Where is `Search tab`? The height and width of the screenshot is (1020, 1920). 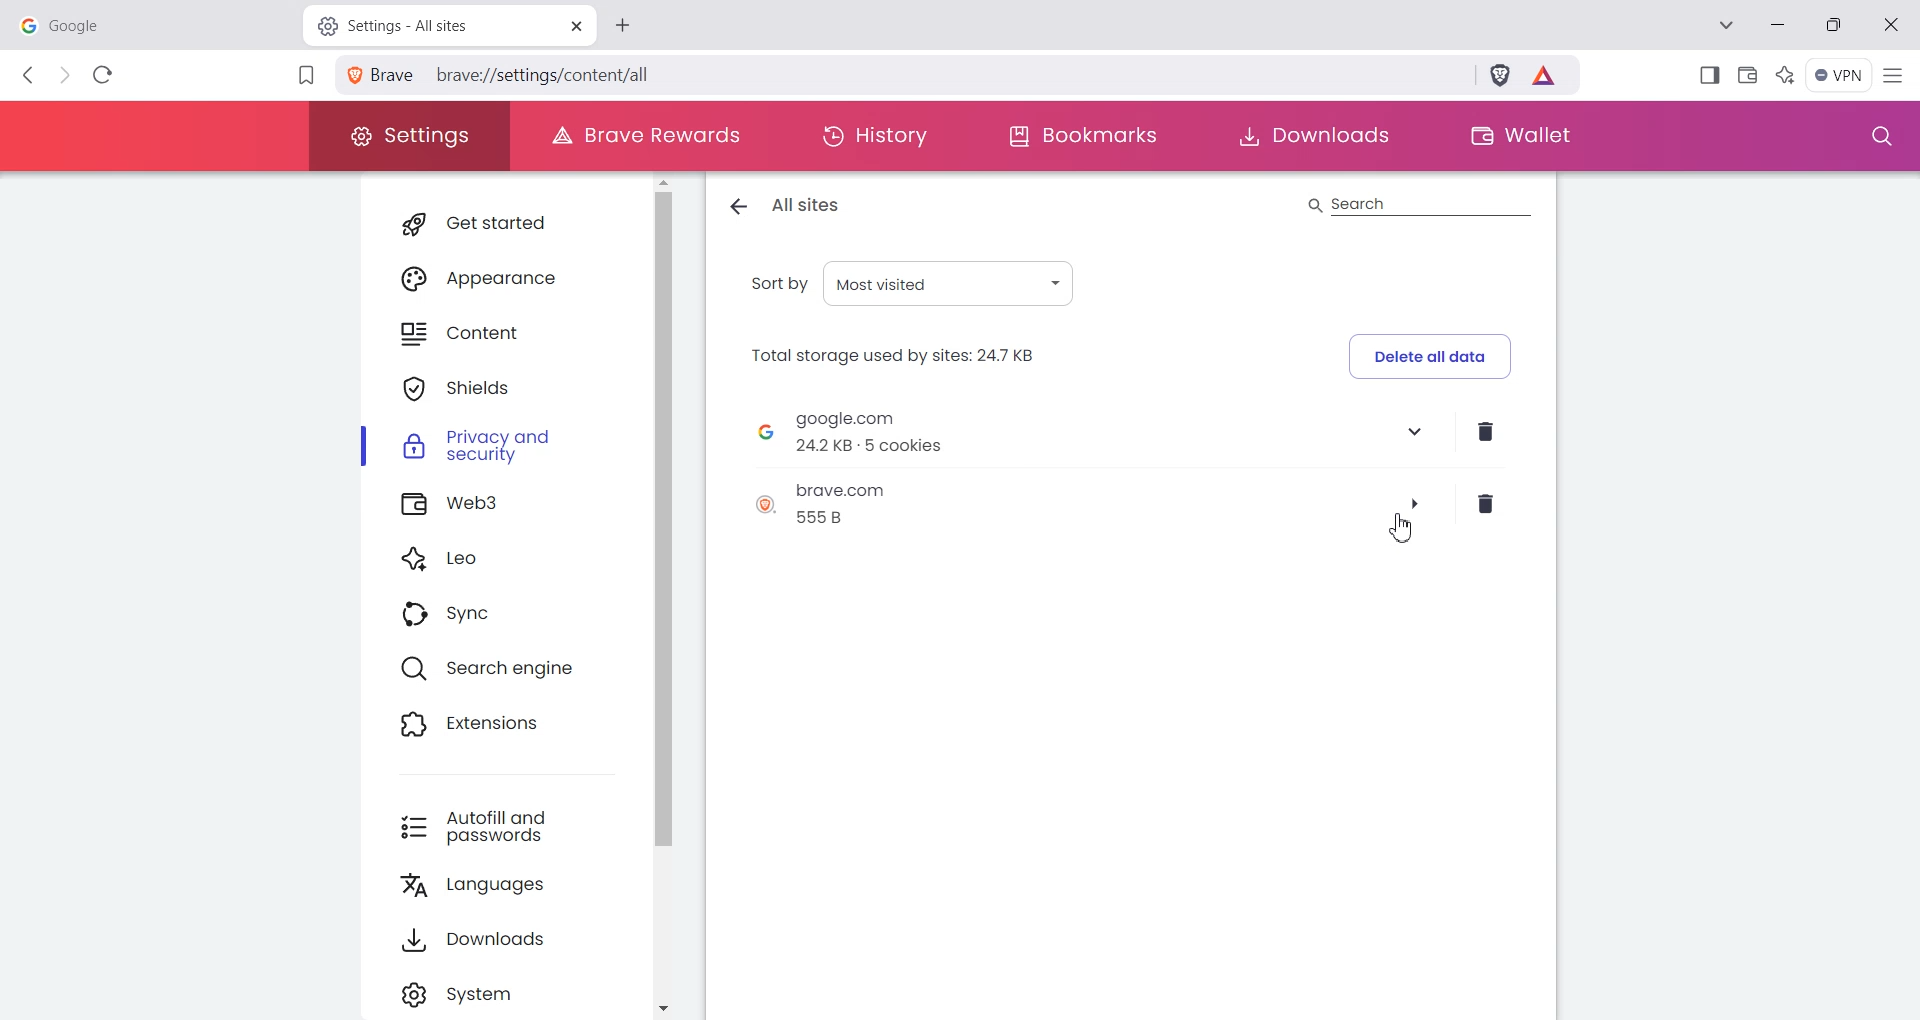
Search tab is located at coordinates (1729, 27).